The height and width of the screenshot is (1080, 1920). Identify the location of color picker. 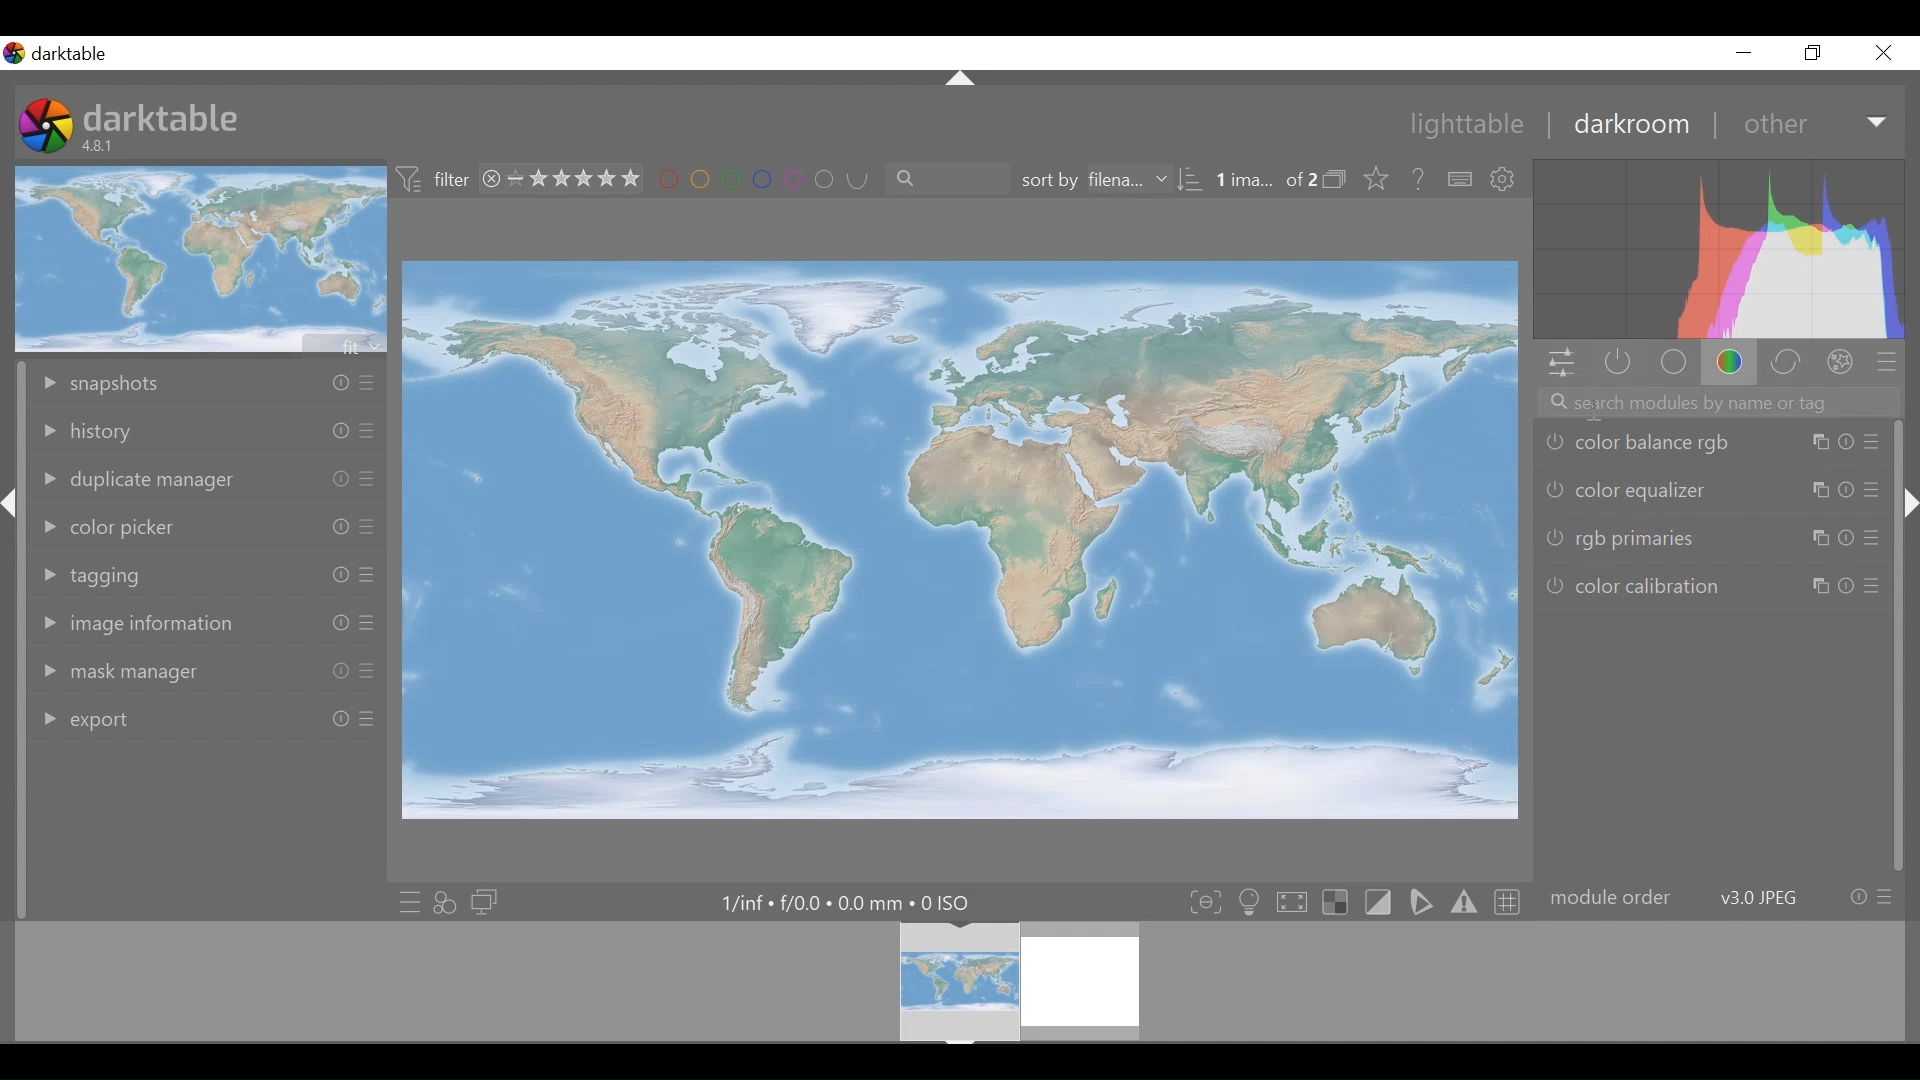
(208, 527).